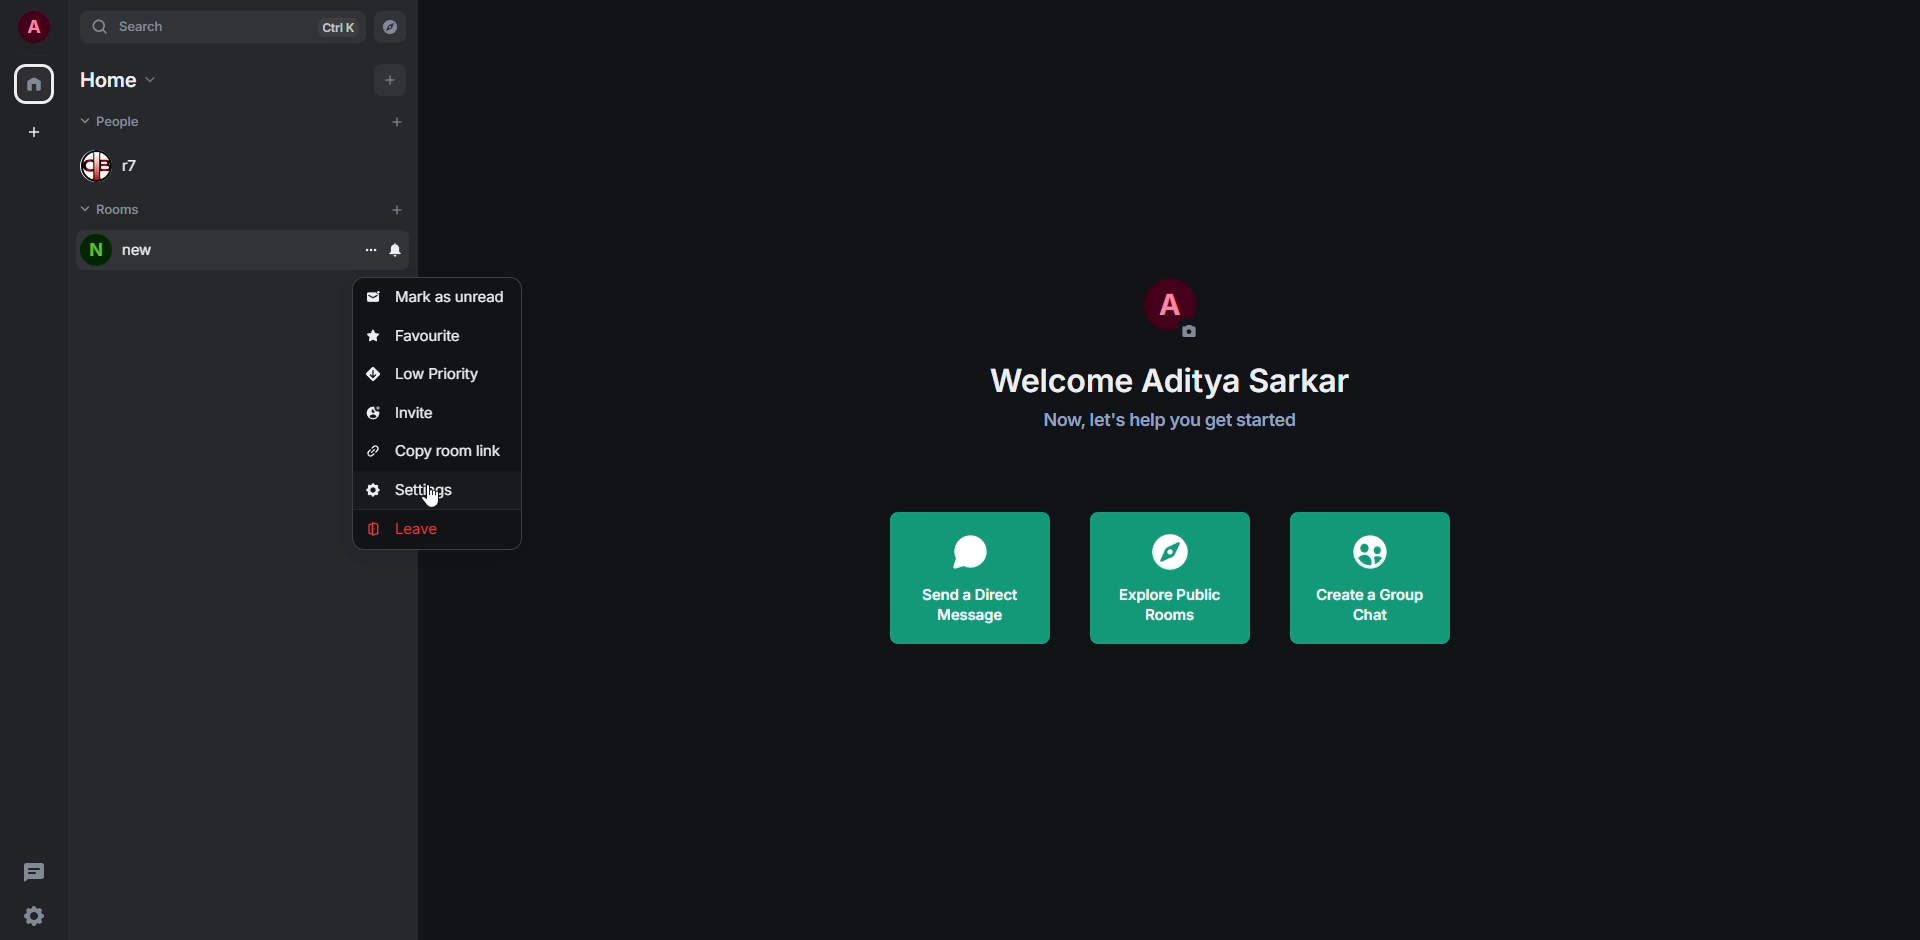  I want to click on room options, so click(435, 249).